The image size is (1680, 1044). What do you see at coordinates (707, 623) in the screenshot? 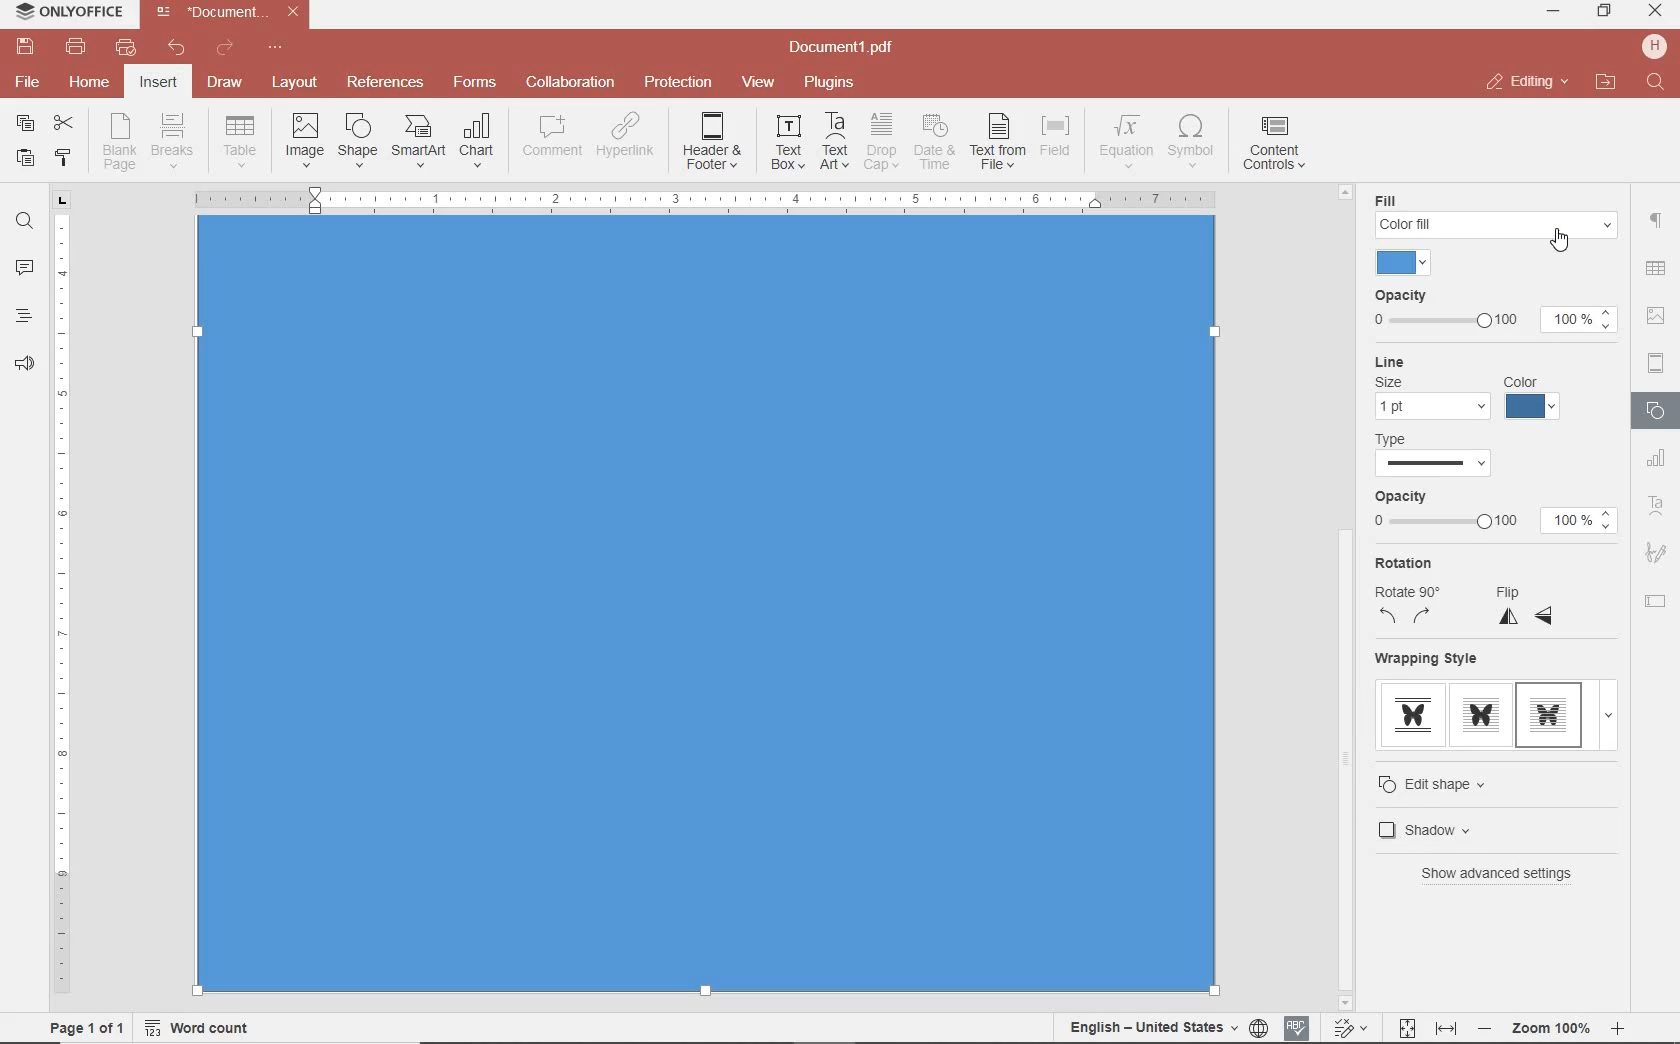
I see `` at bounding box center [707, 623].